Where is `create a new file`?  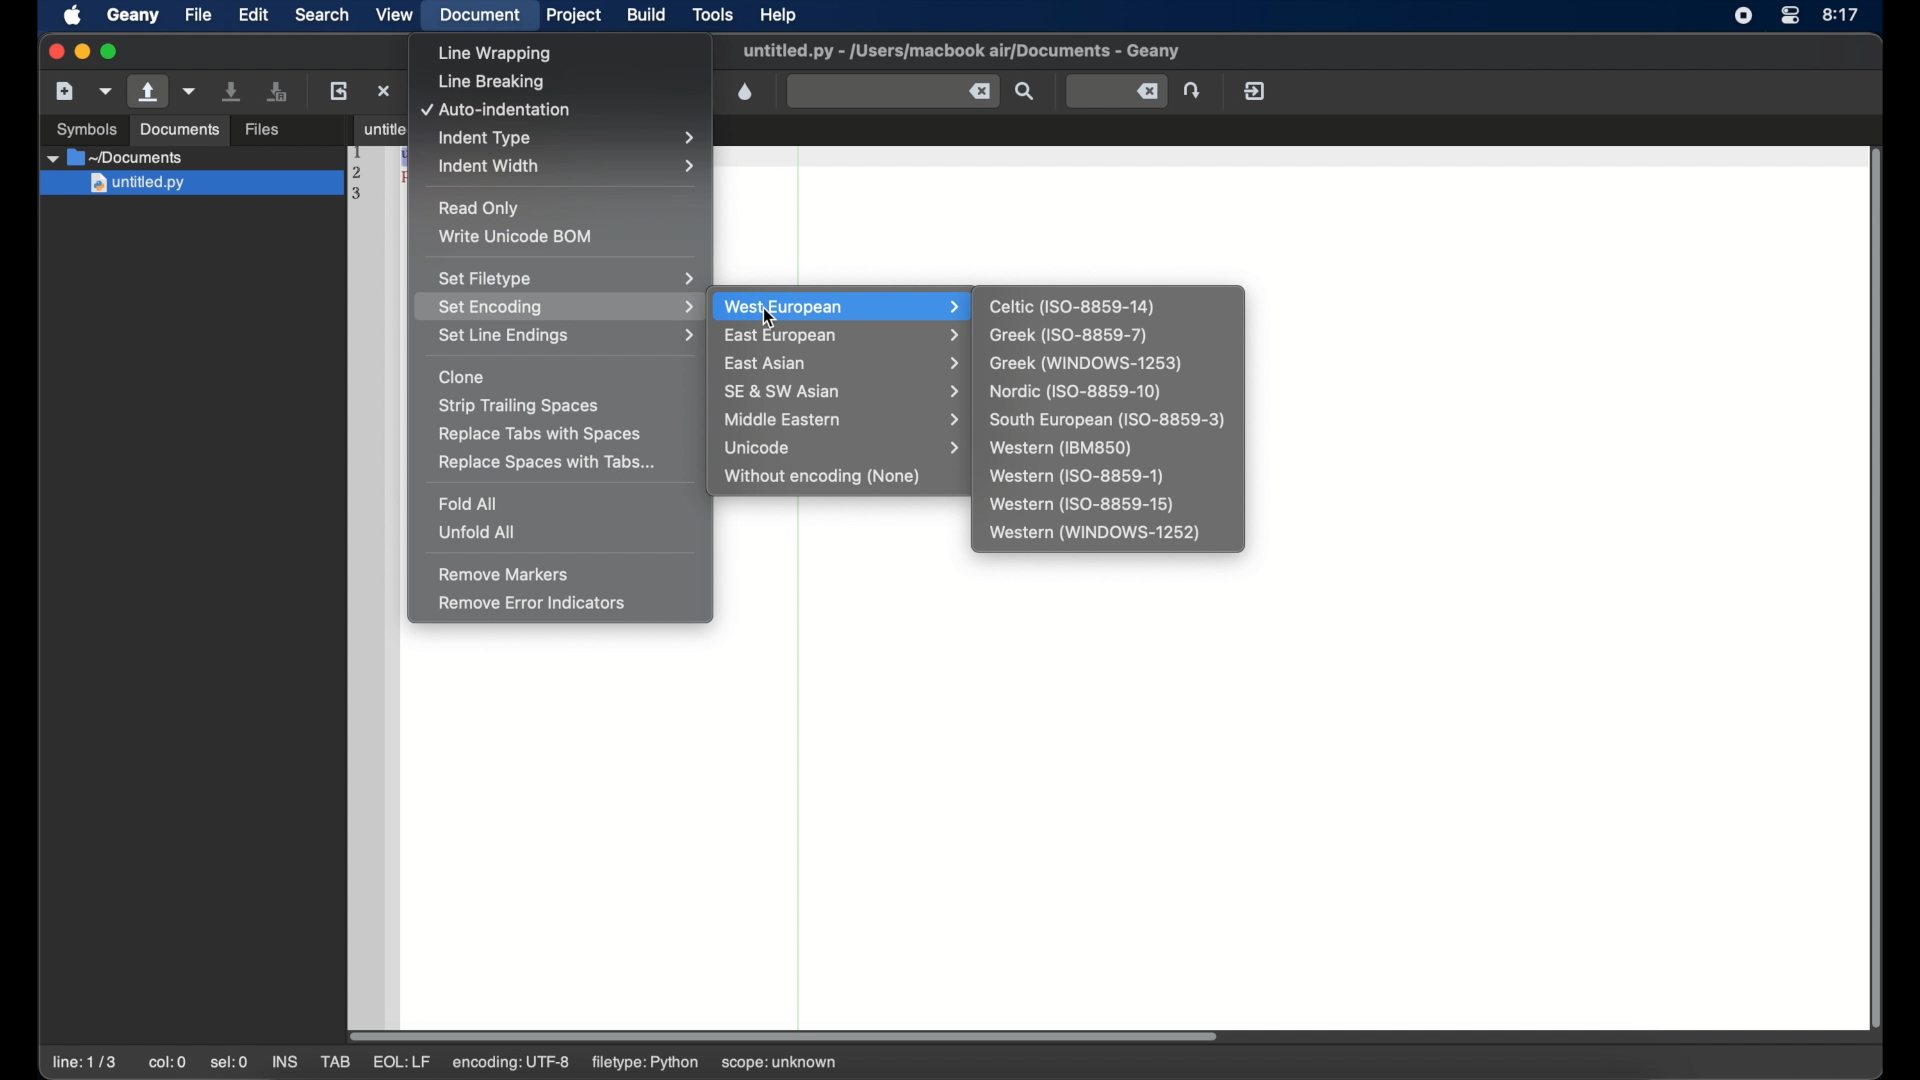
create a new file is located at coordinates (65, 91).